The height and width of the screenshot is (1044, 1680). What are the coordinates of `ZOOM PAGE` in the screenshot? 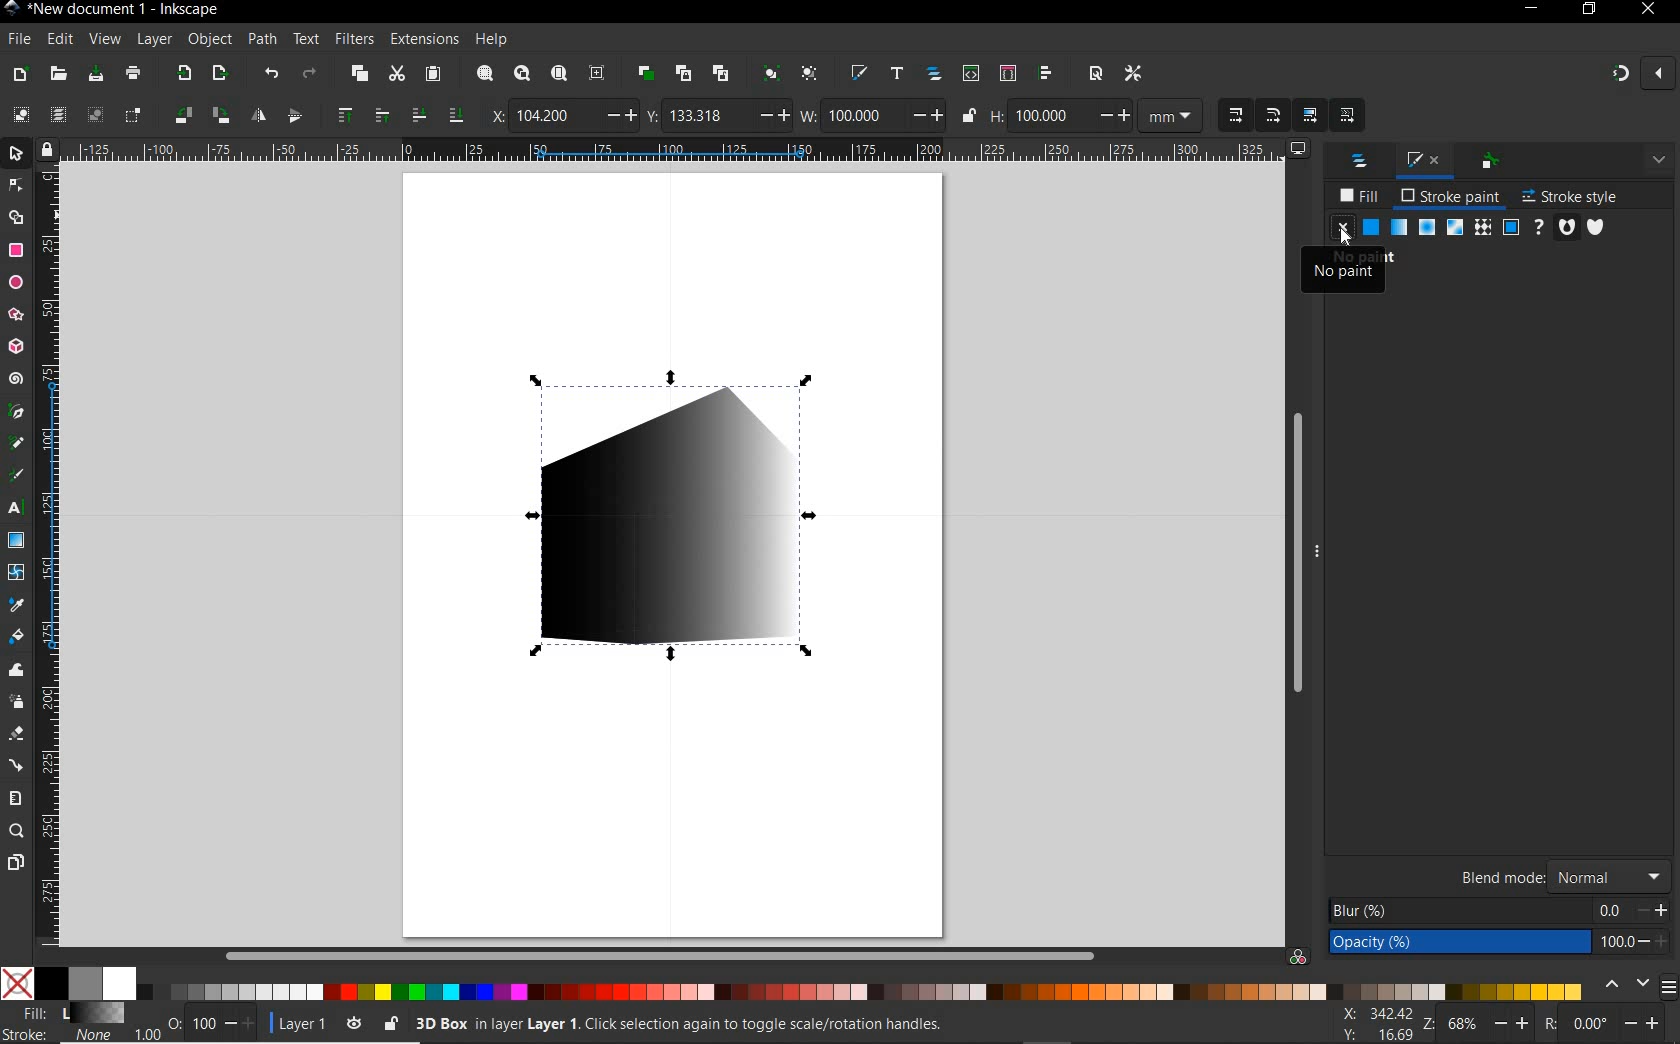 It's located at (561, 75).